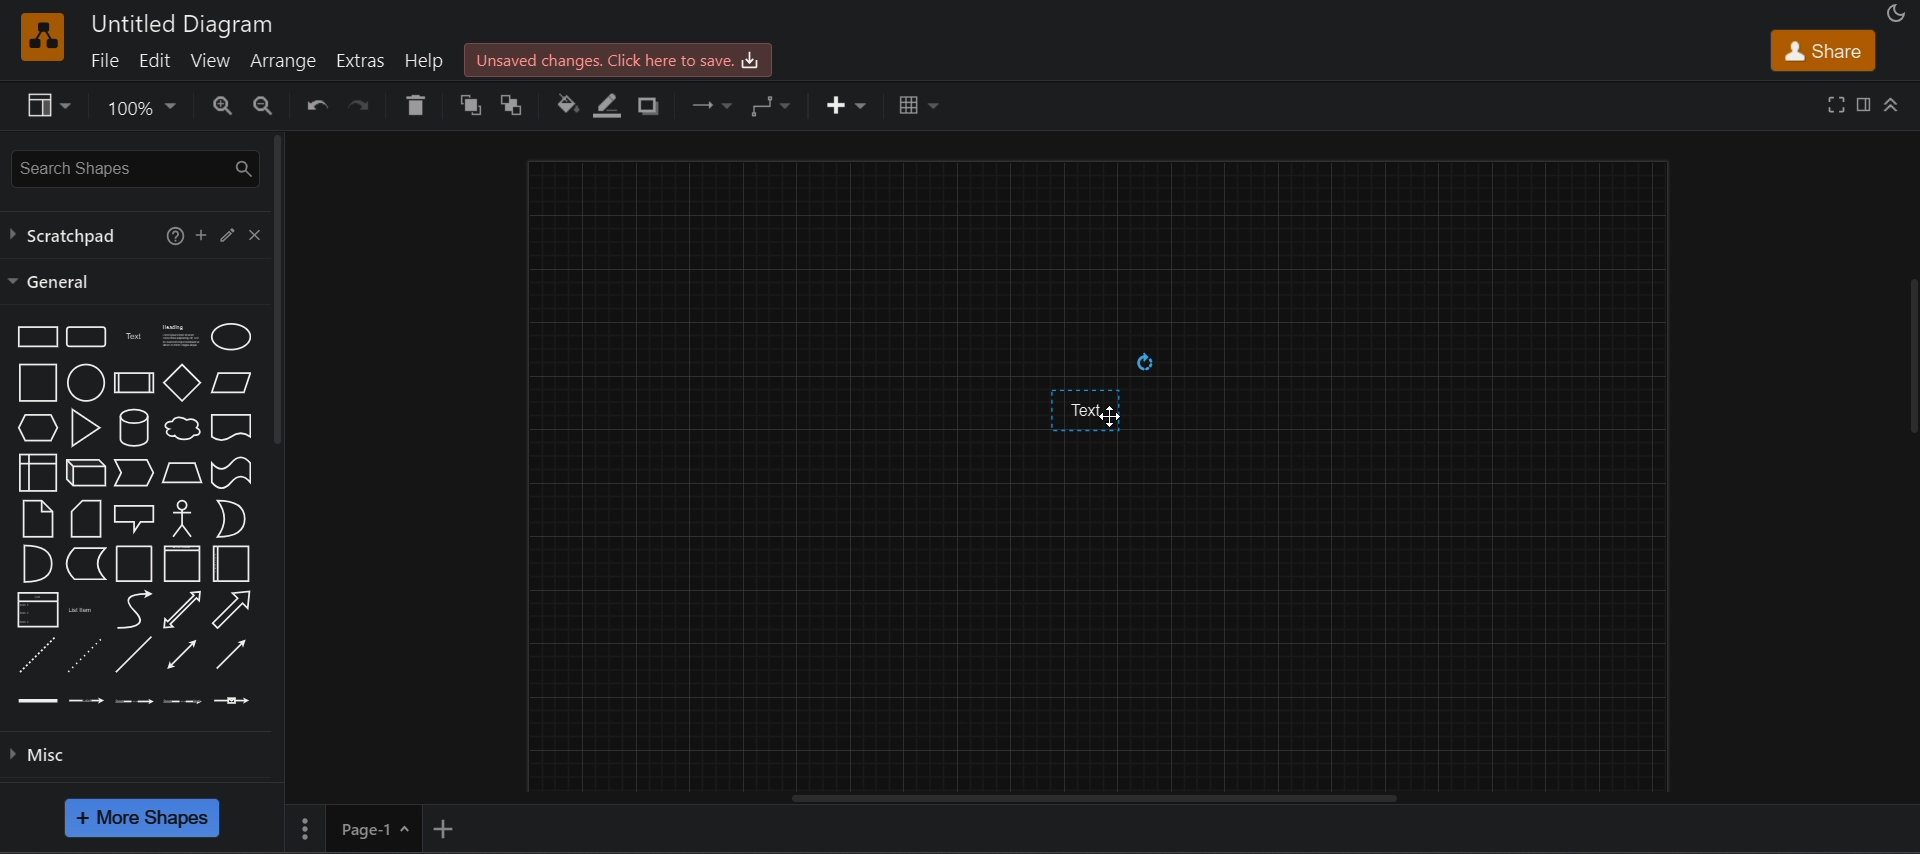 The height and width of the screenshot is (854, 1920). What do you see at coordinates (39, 472) in the screenshot?
I see `Internal storage` at bounding box center [39, 472].